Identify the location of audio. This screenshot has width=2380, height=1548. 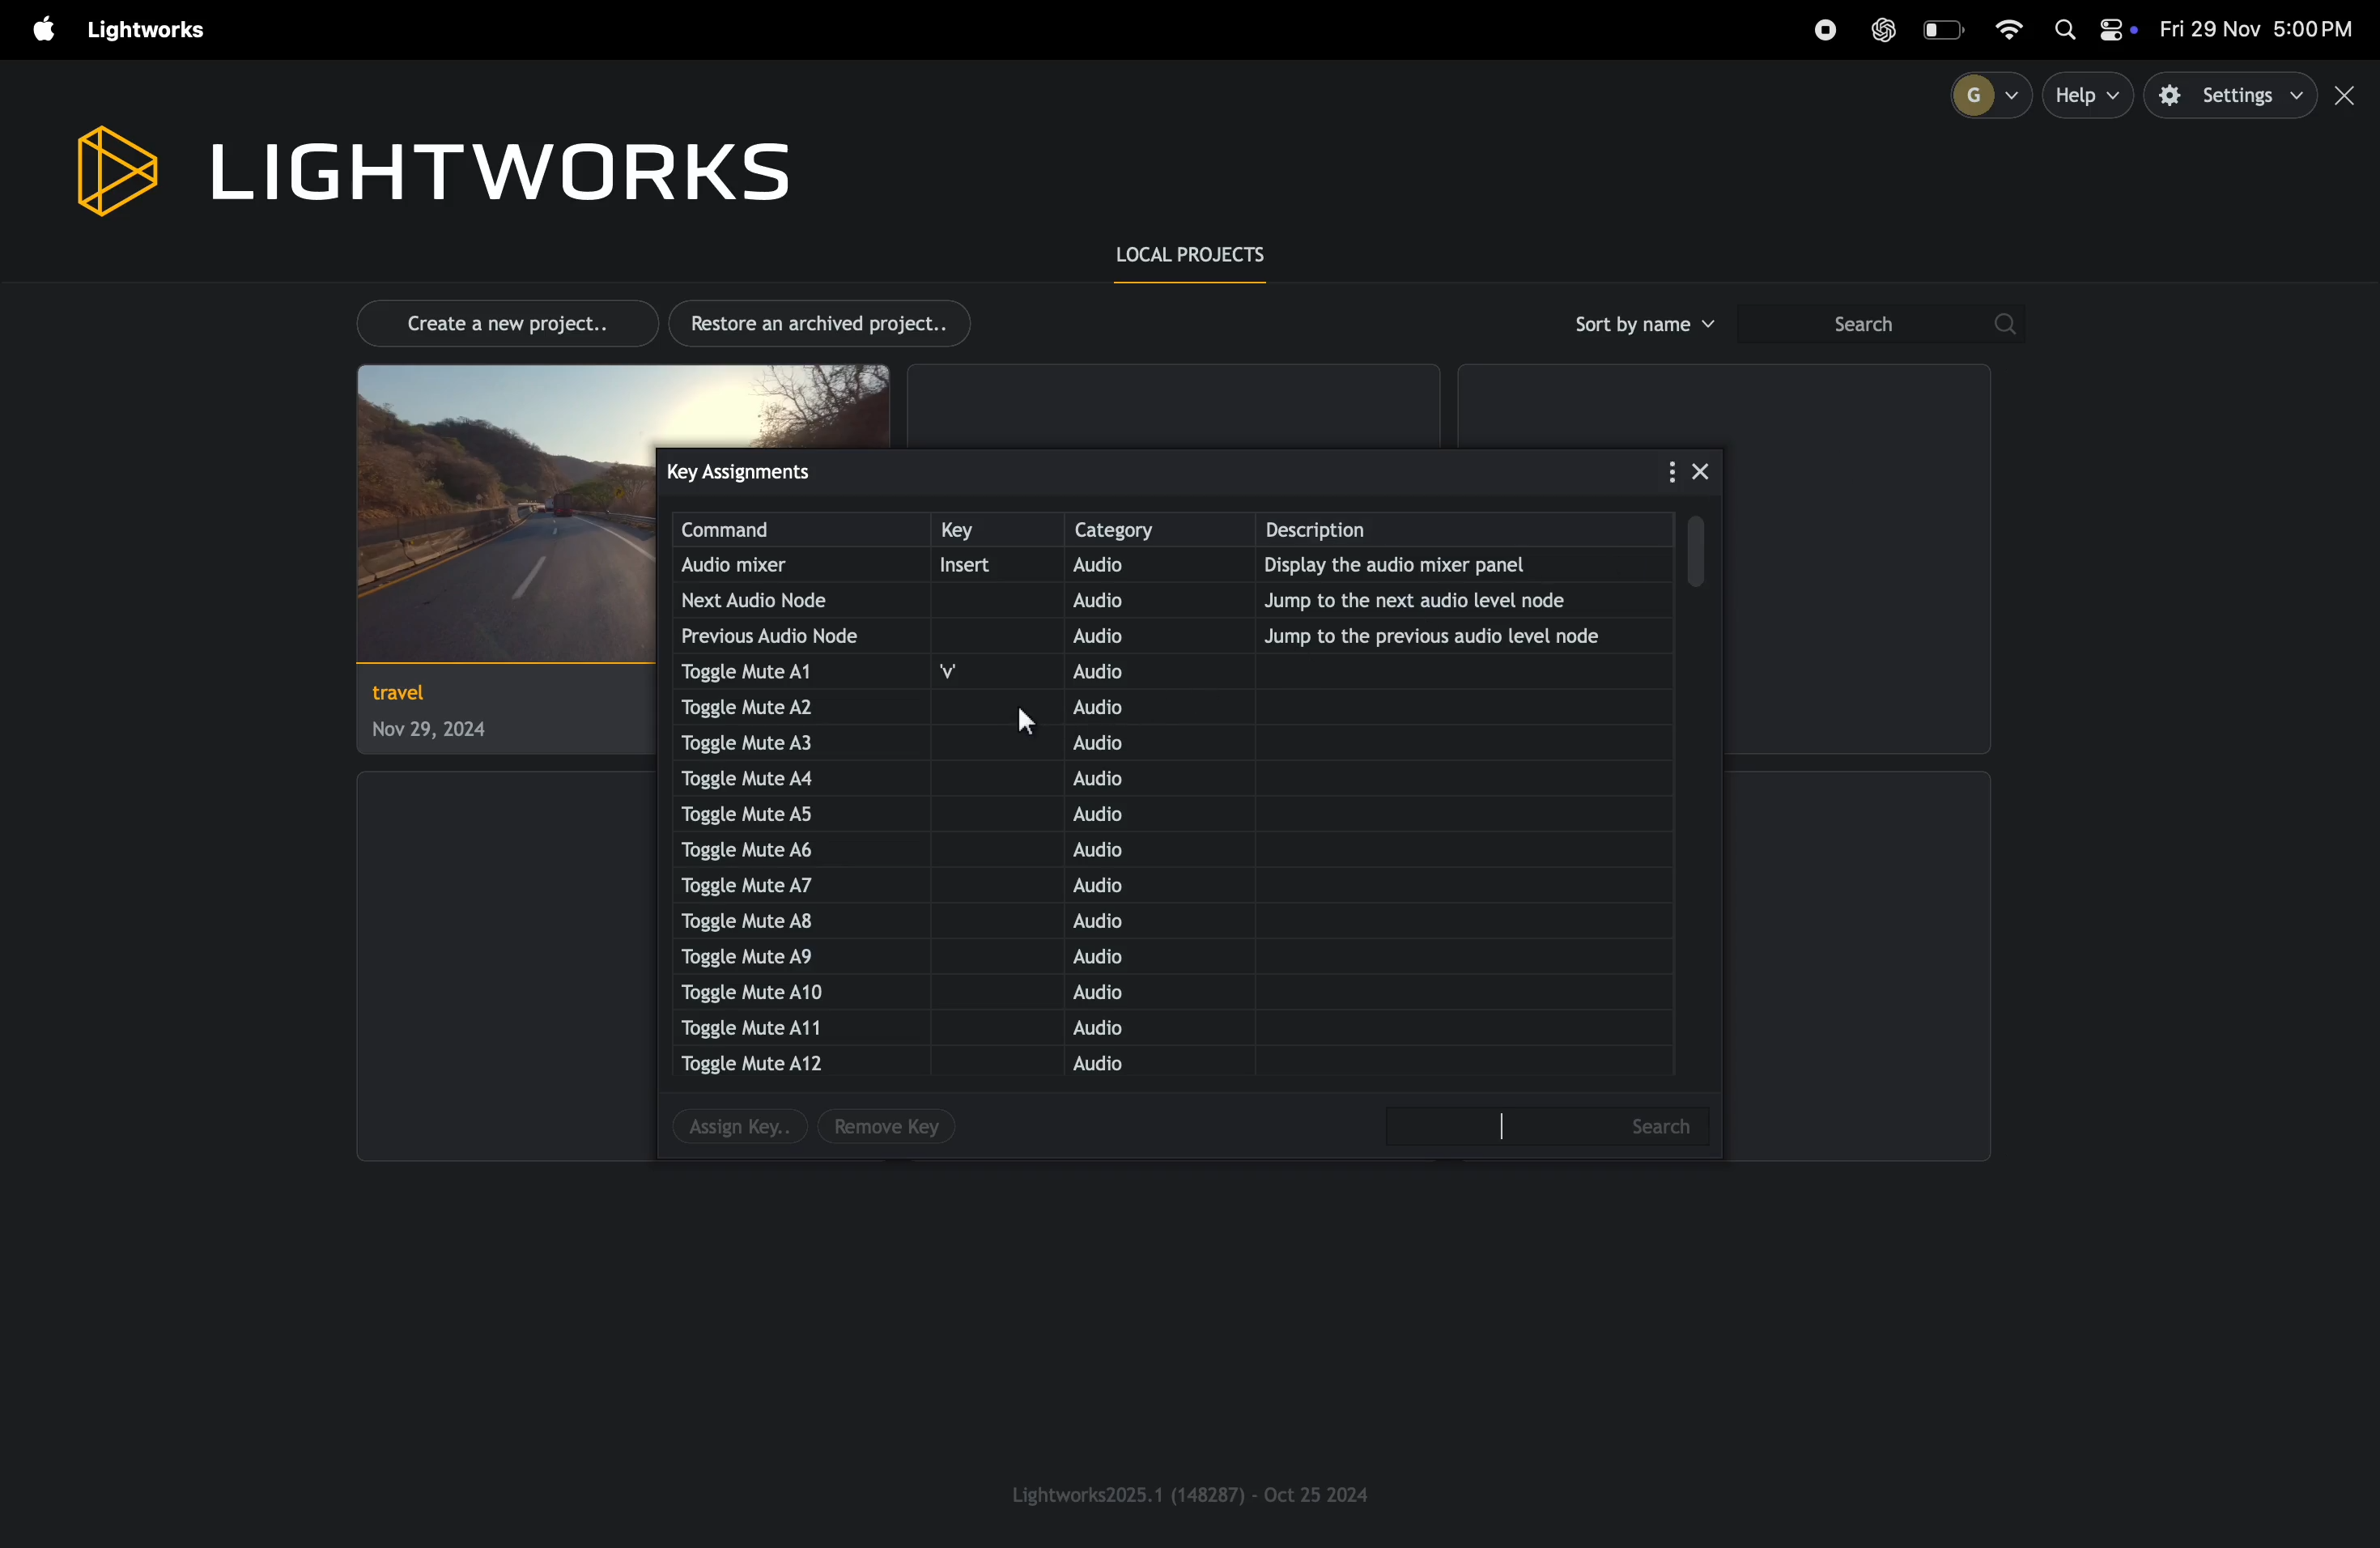
(1118, 707).